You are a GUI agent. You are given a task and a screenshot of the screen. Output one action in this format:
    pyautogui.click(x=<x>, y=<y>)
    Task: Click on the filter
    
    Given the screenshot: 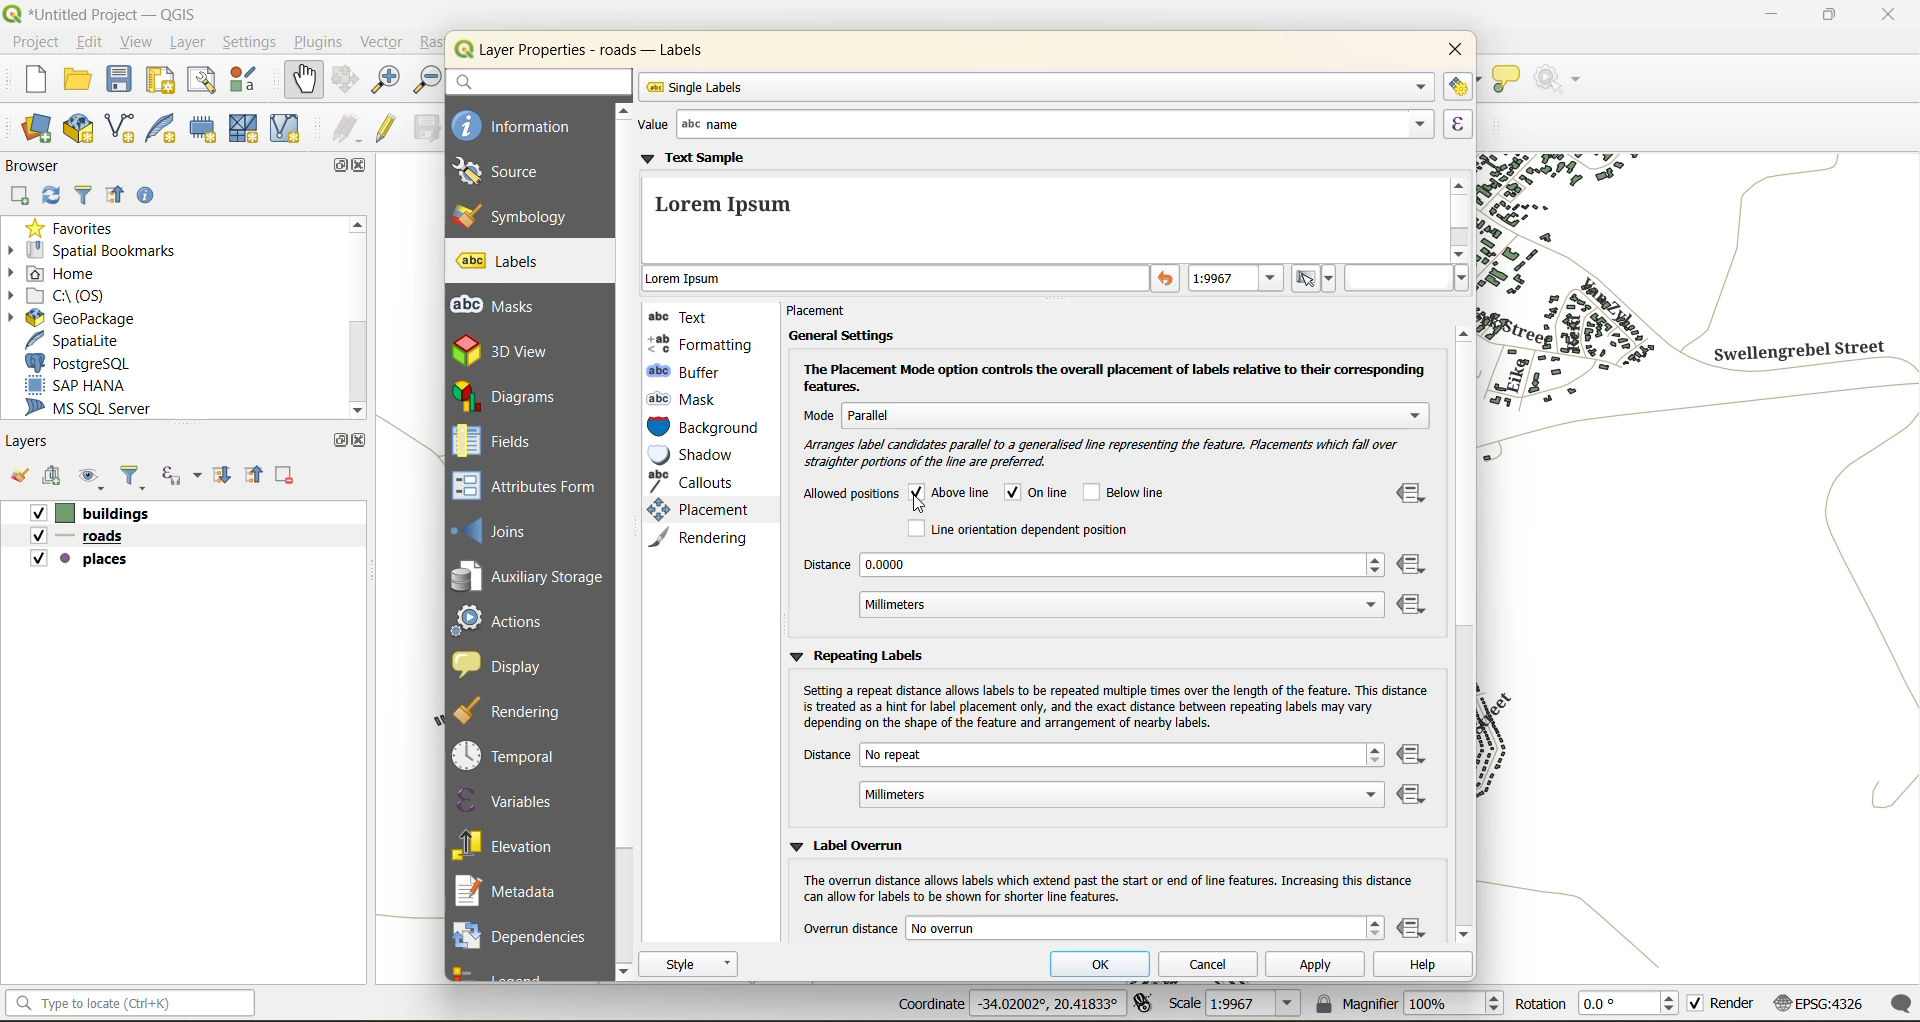 What is the action you would take?
    pyautogui.click(x=84, y=196)
    